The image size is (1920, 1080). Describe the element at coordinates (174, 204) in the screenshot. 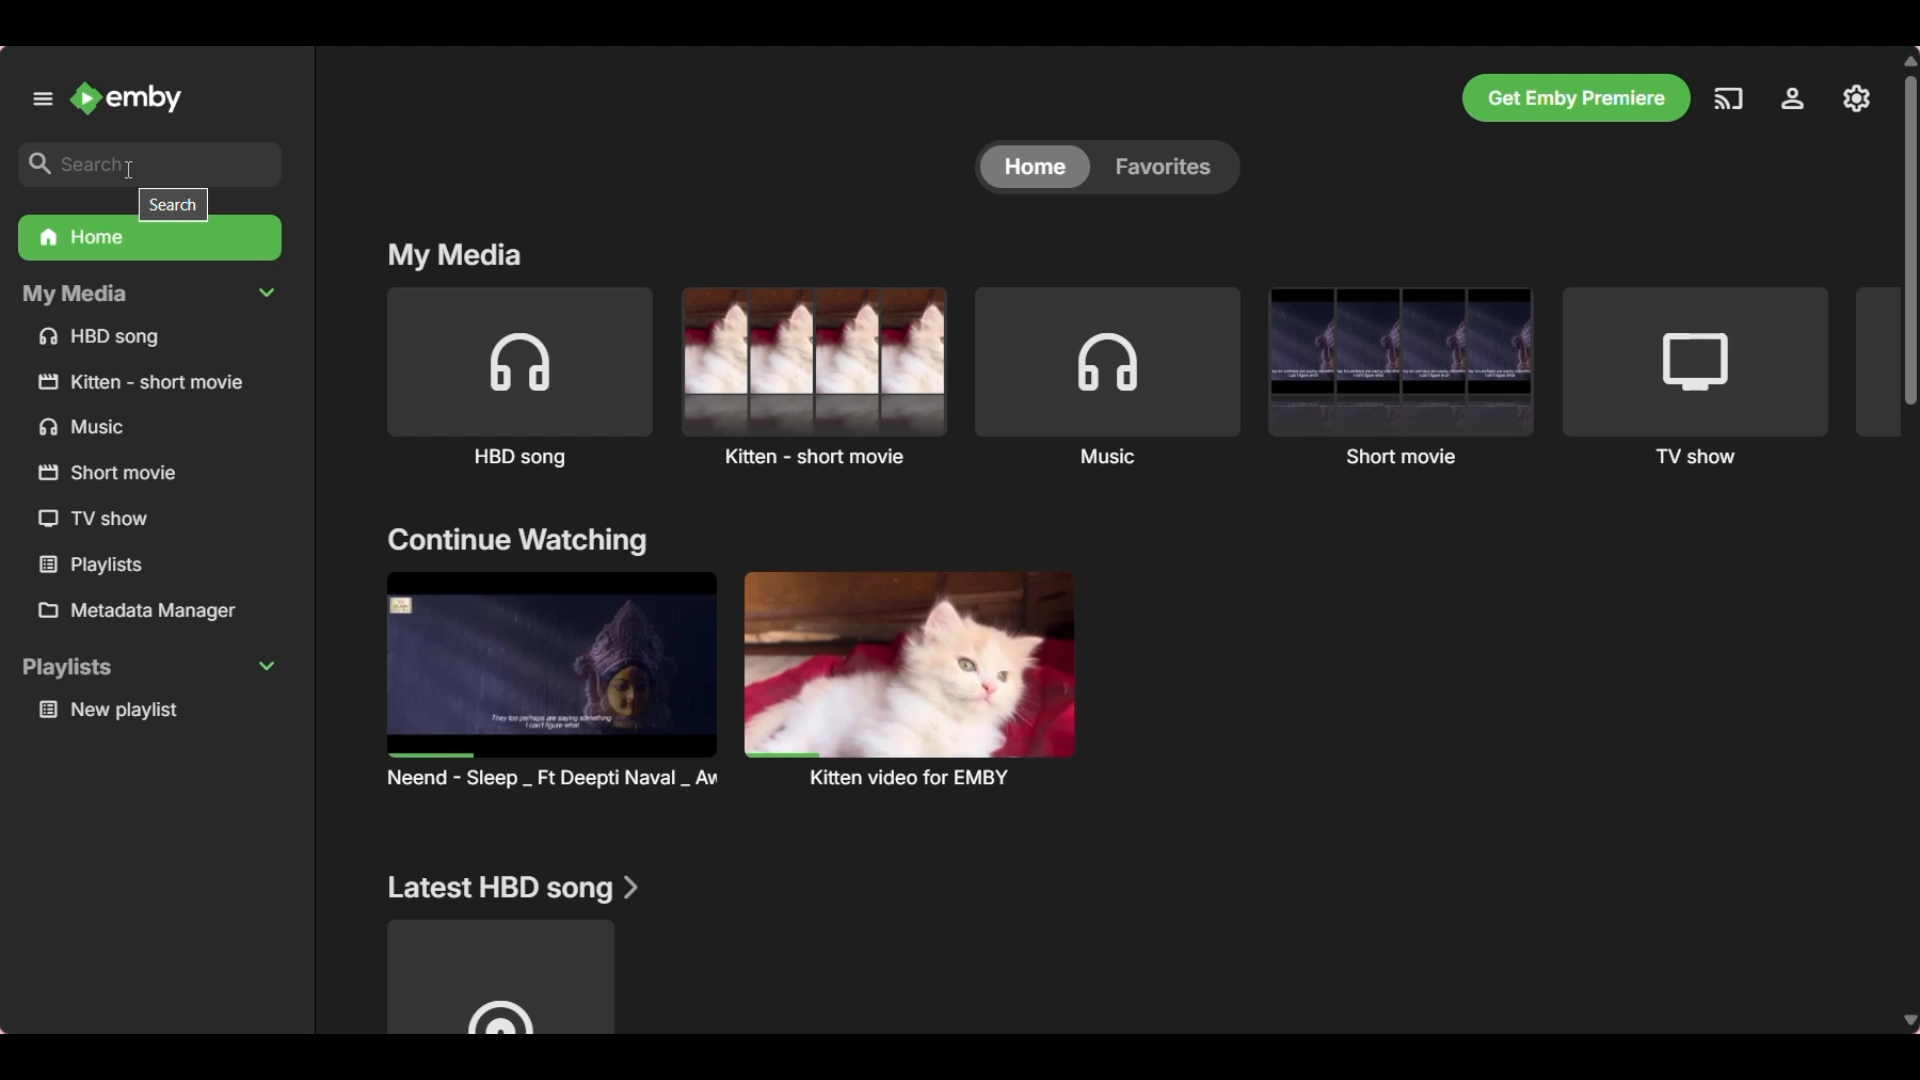

I see `Description of selected icon` at that location.